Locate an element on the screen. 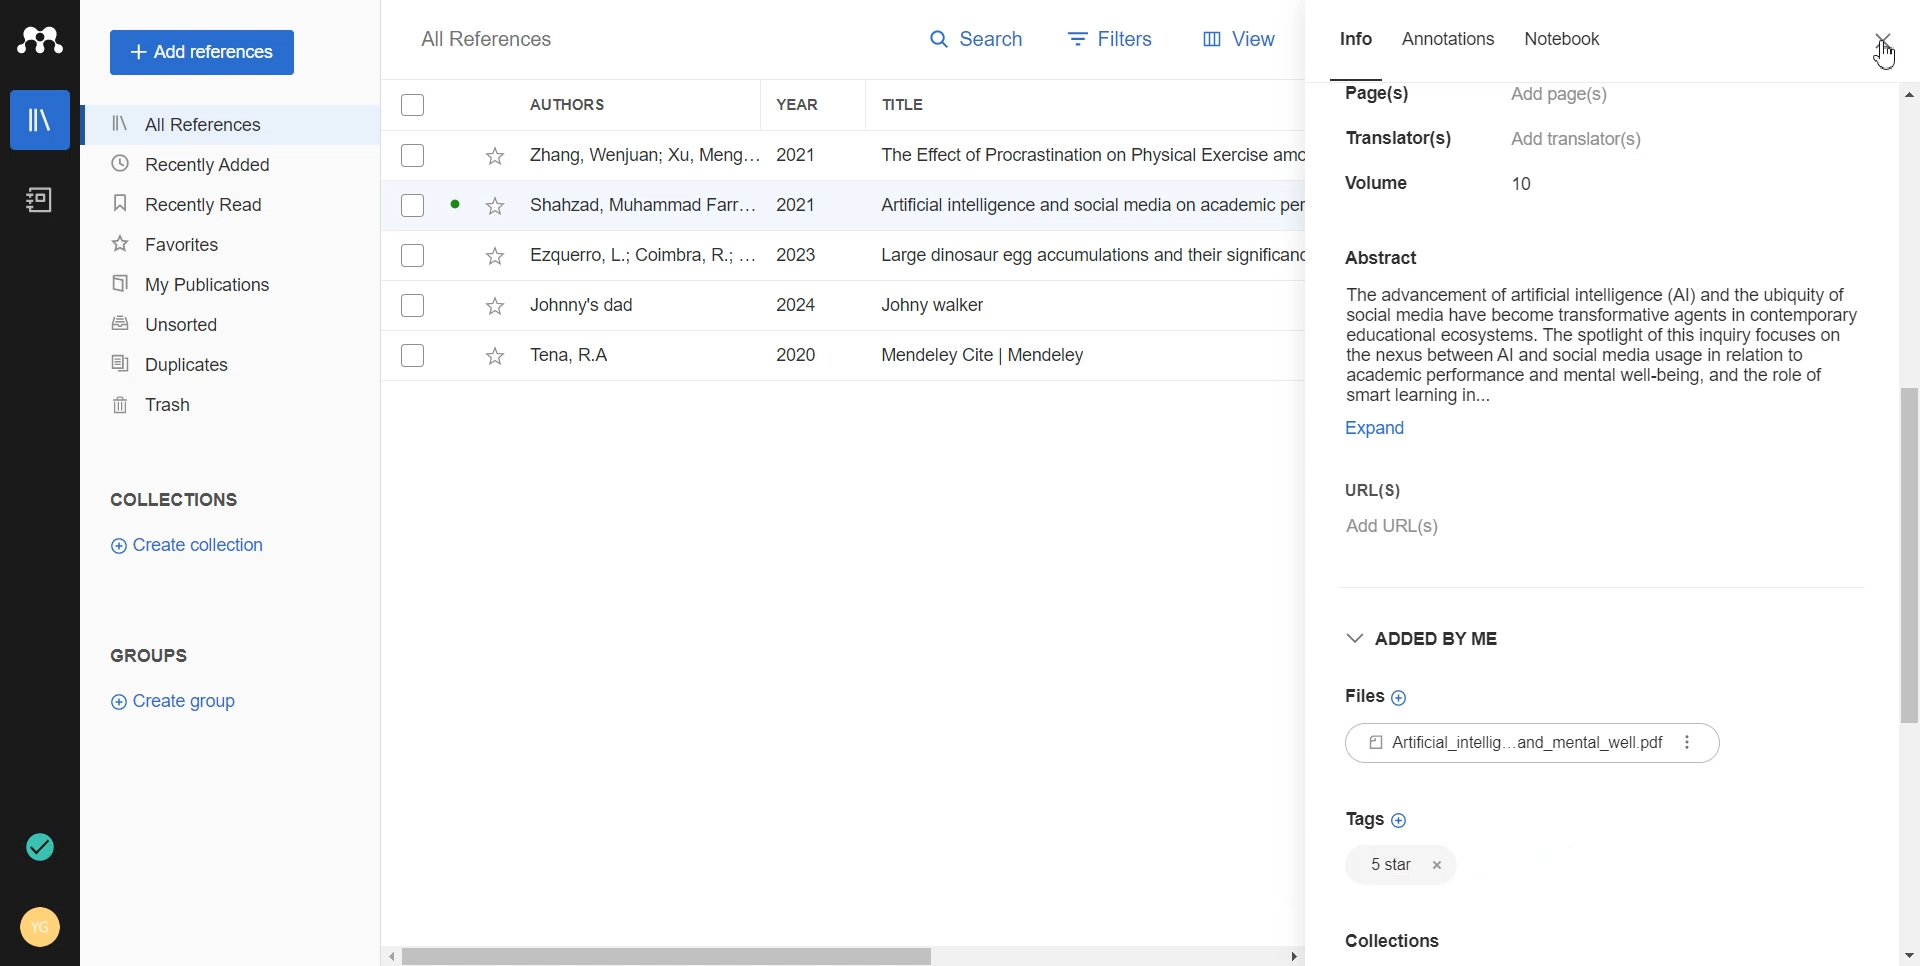 Image resolution: width=1920 pixels, height=966 pixels. Horizontal scroll bar is located at coordinates (844, 952).